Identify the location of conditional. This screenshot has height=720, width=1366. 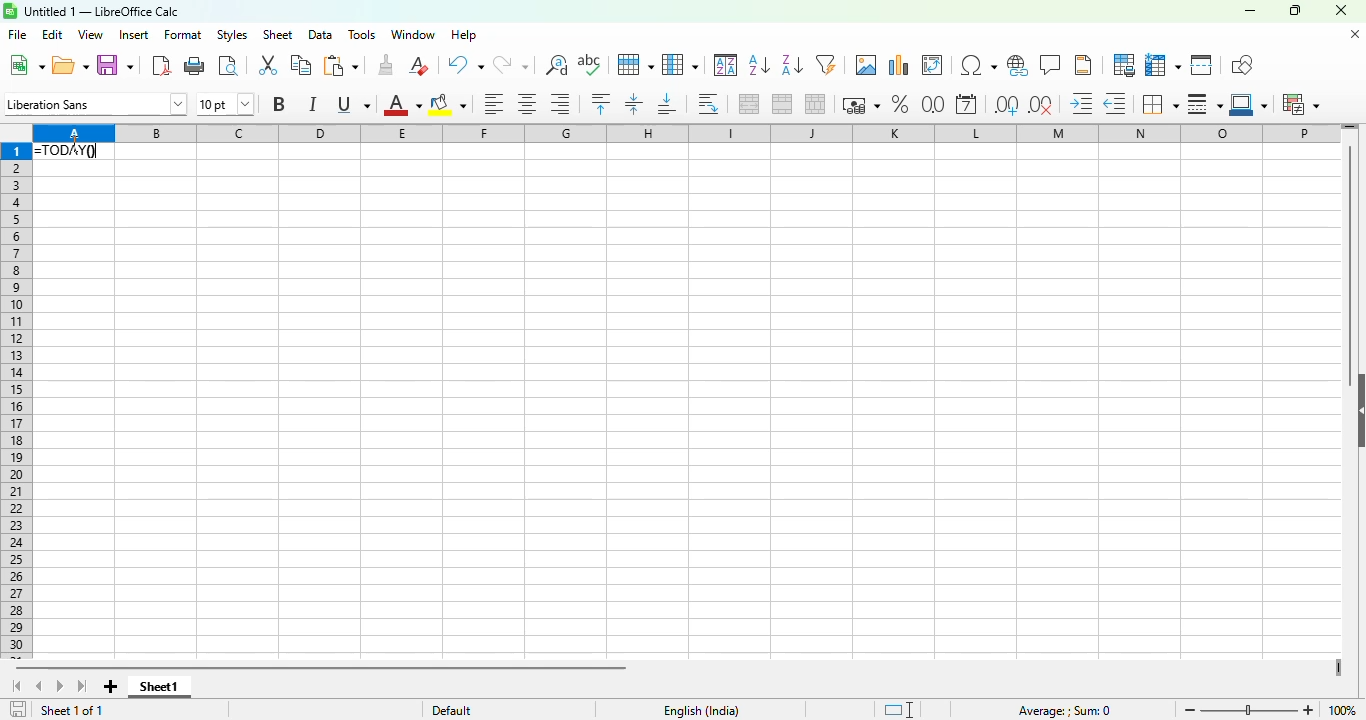
(1301, 104).